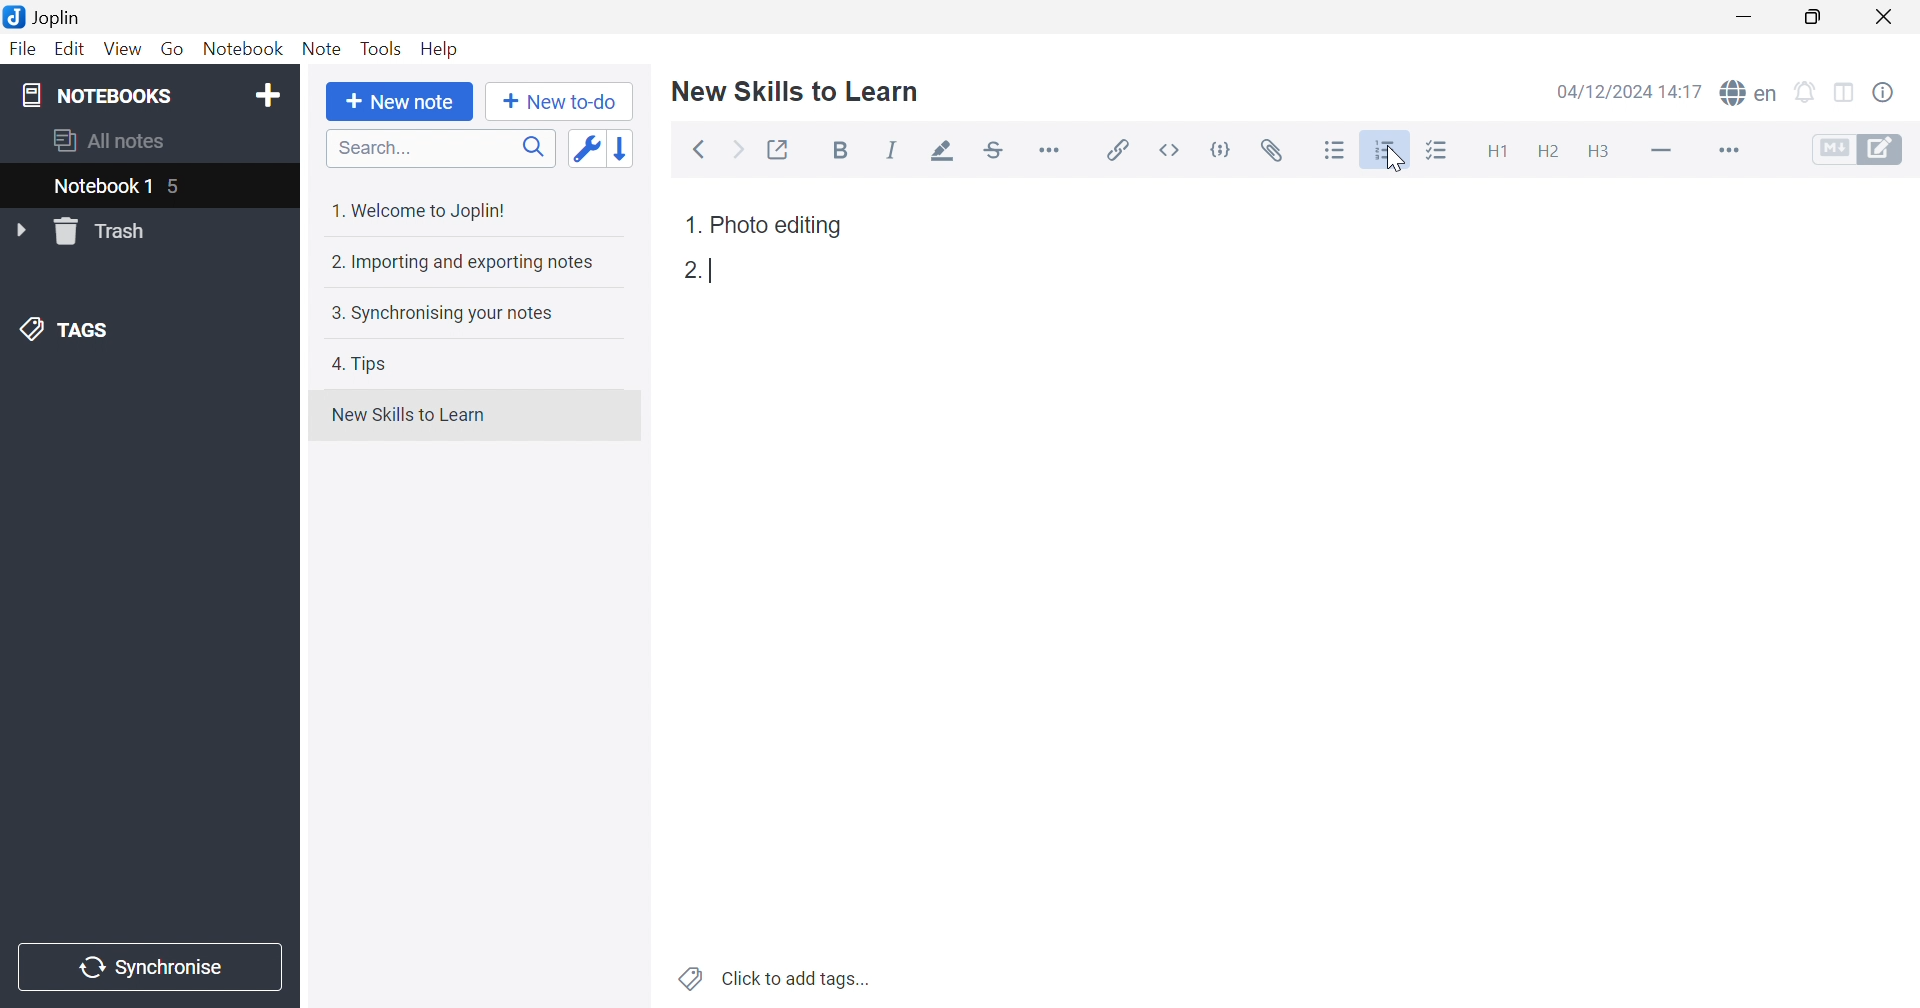  Describe the element at coordinates (99, 185) in the screenshot. I see `Notebook1` at that location.